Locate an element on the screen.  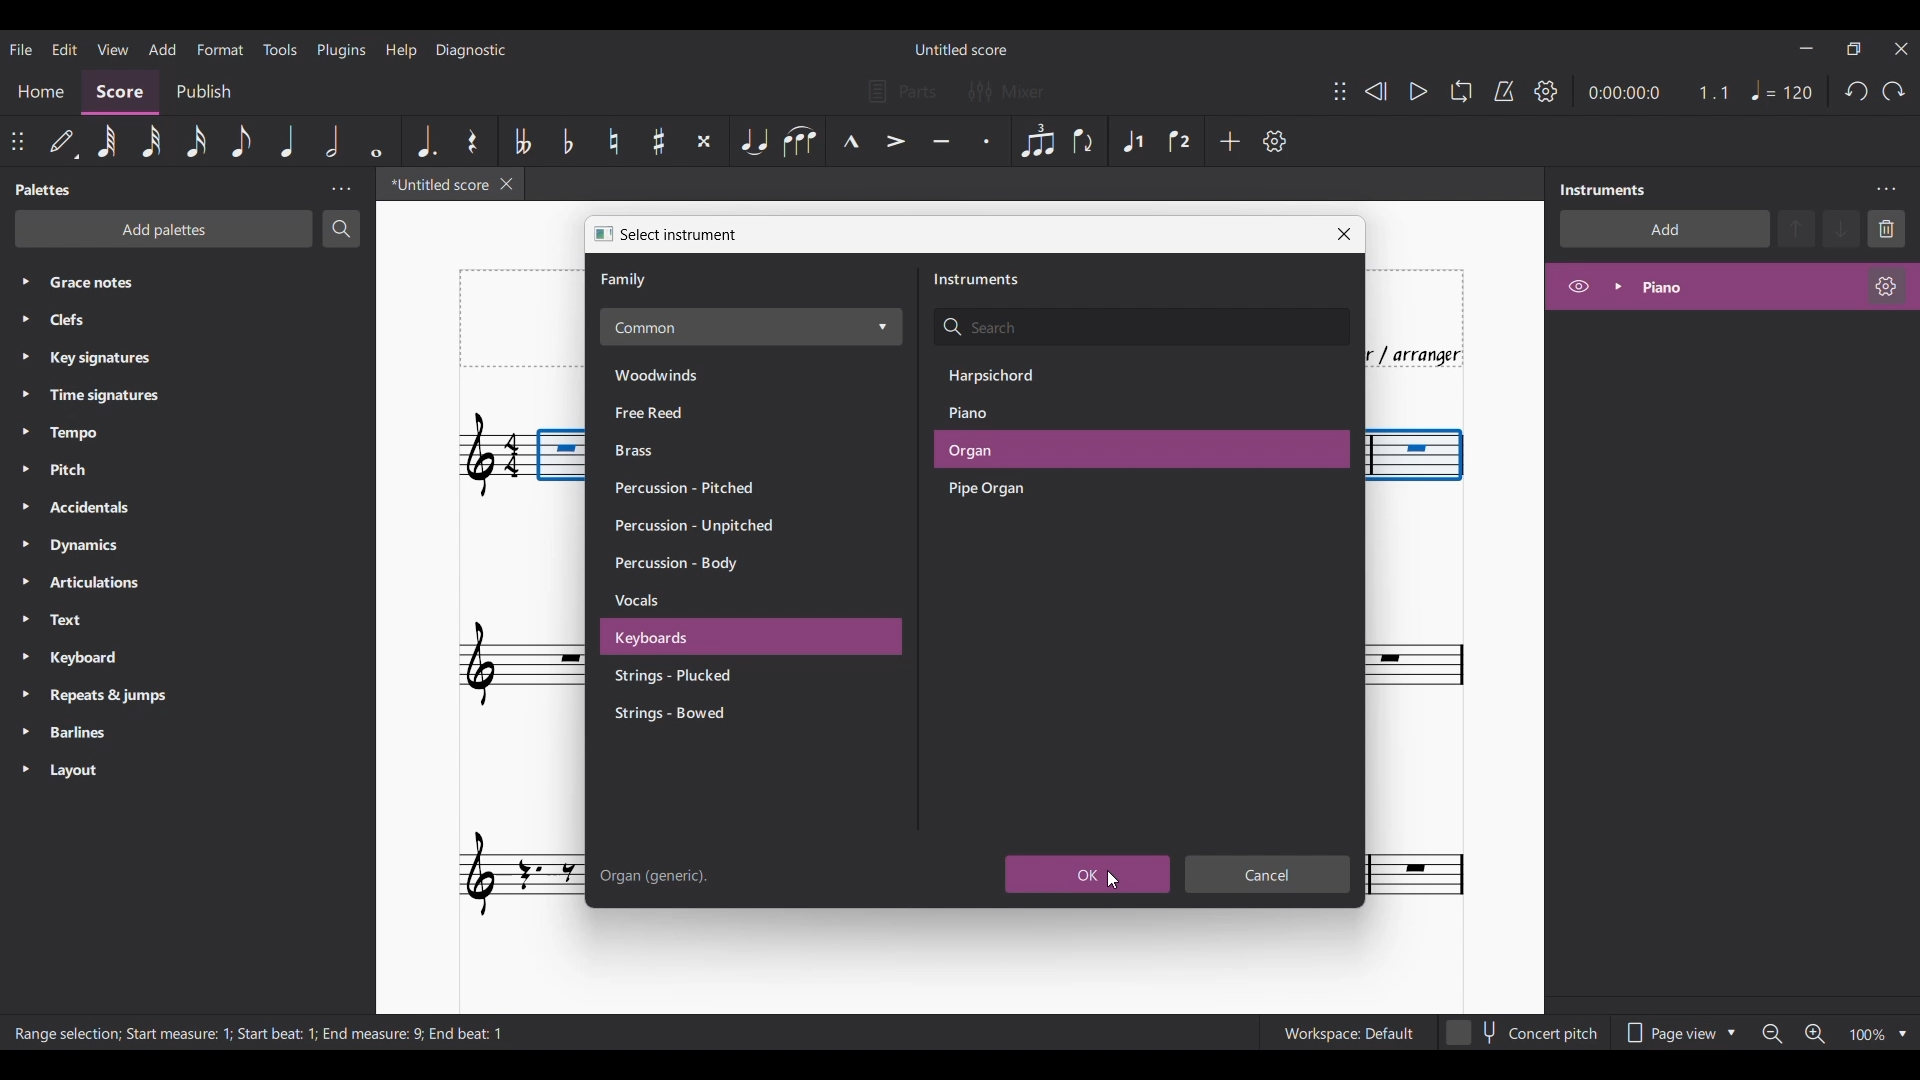
Rewind is located at coordinates (1375, 91).